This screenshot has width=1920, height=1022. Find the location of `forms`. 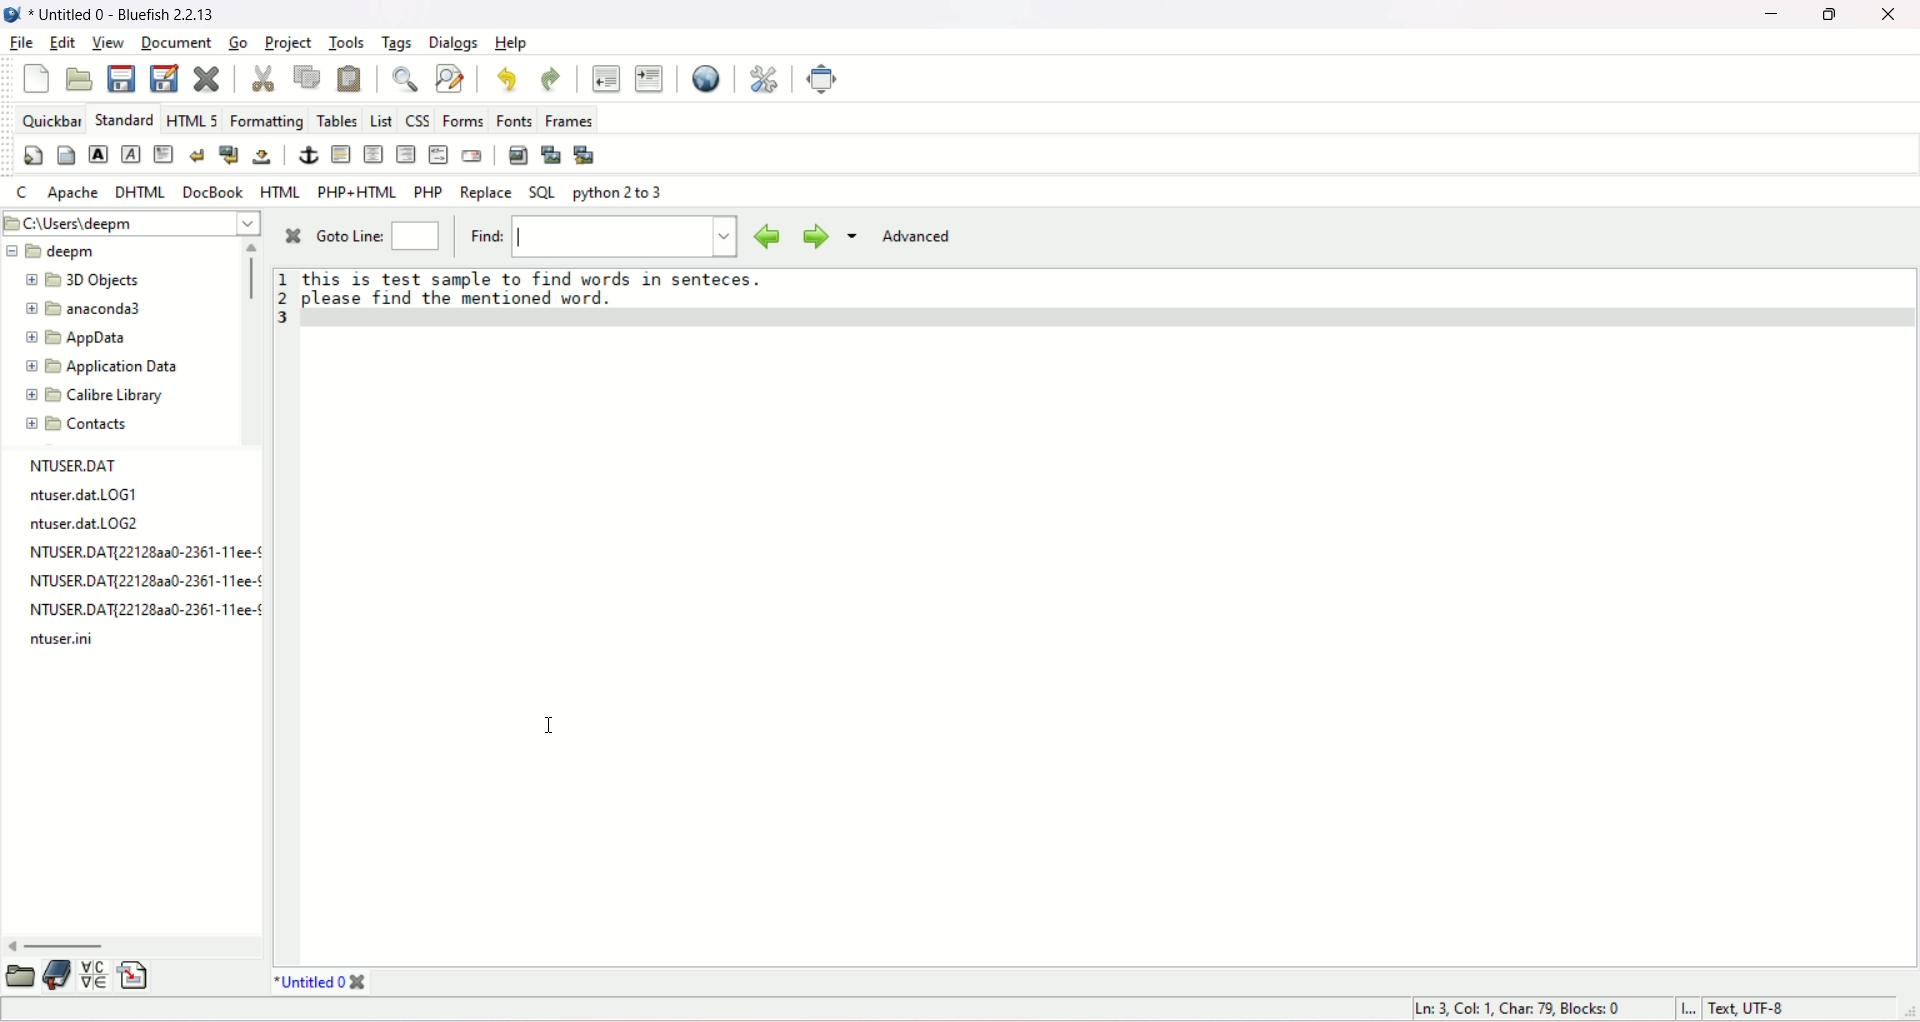

forms is located at coordinates (464, 116).